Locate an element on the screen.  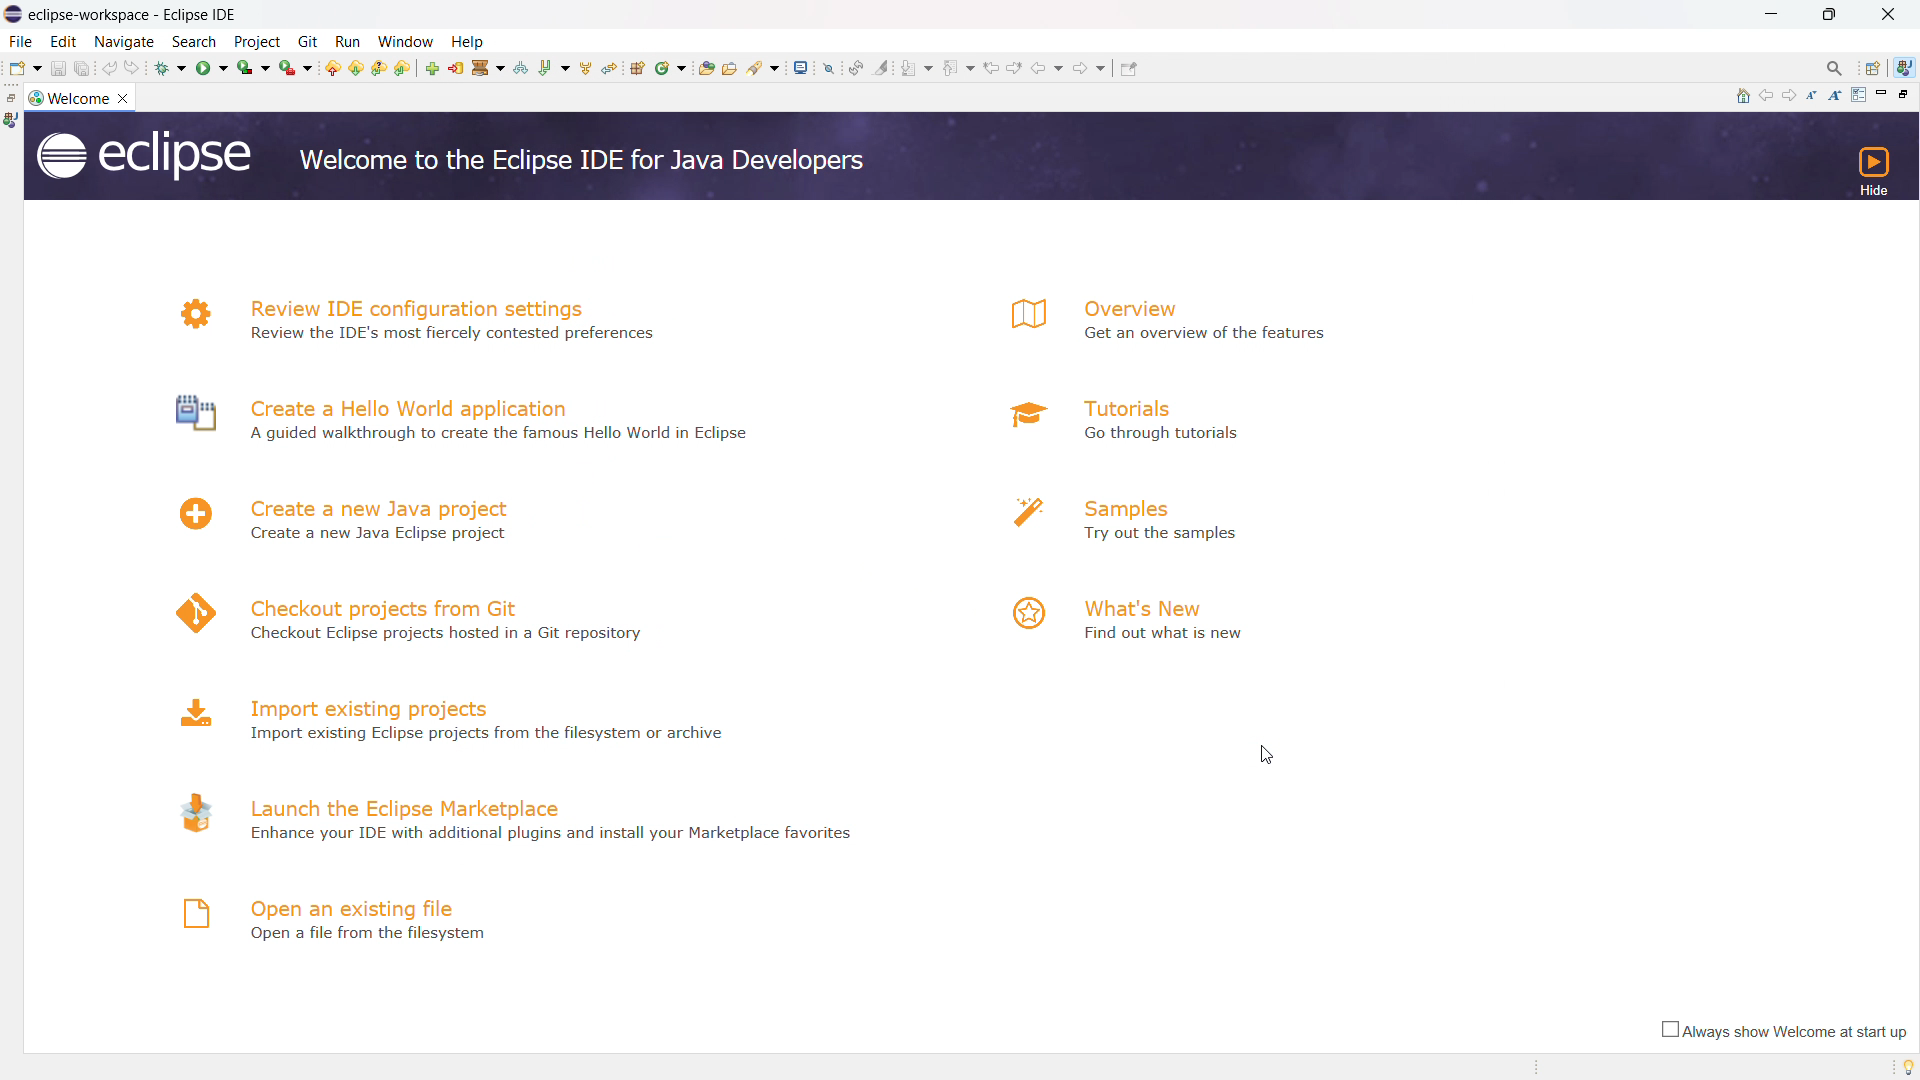
Welcome to the Eclipse IDE for Java Developers is located at coordinates (591, 165).